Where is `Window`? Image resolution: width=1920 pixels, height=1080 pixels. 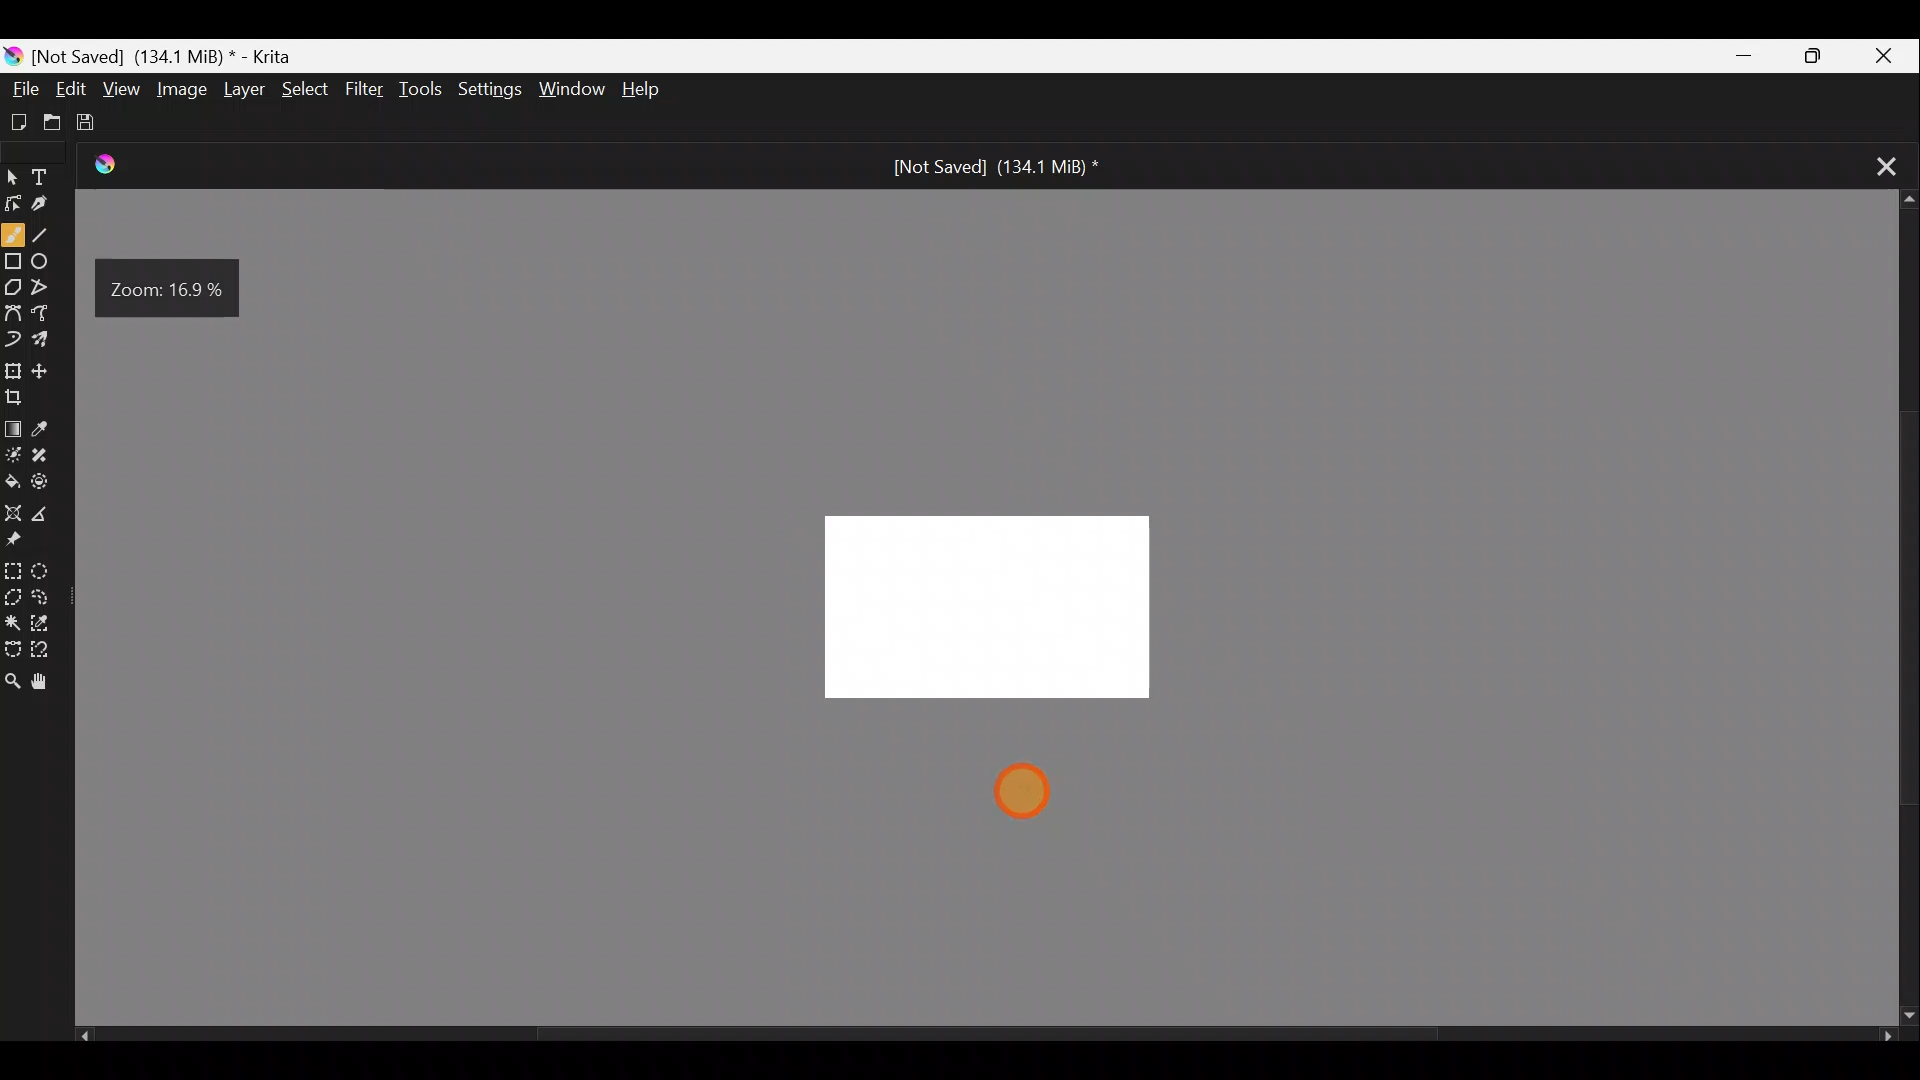
Window is located at coordinates (571, 86).